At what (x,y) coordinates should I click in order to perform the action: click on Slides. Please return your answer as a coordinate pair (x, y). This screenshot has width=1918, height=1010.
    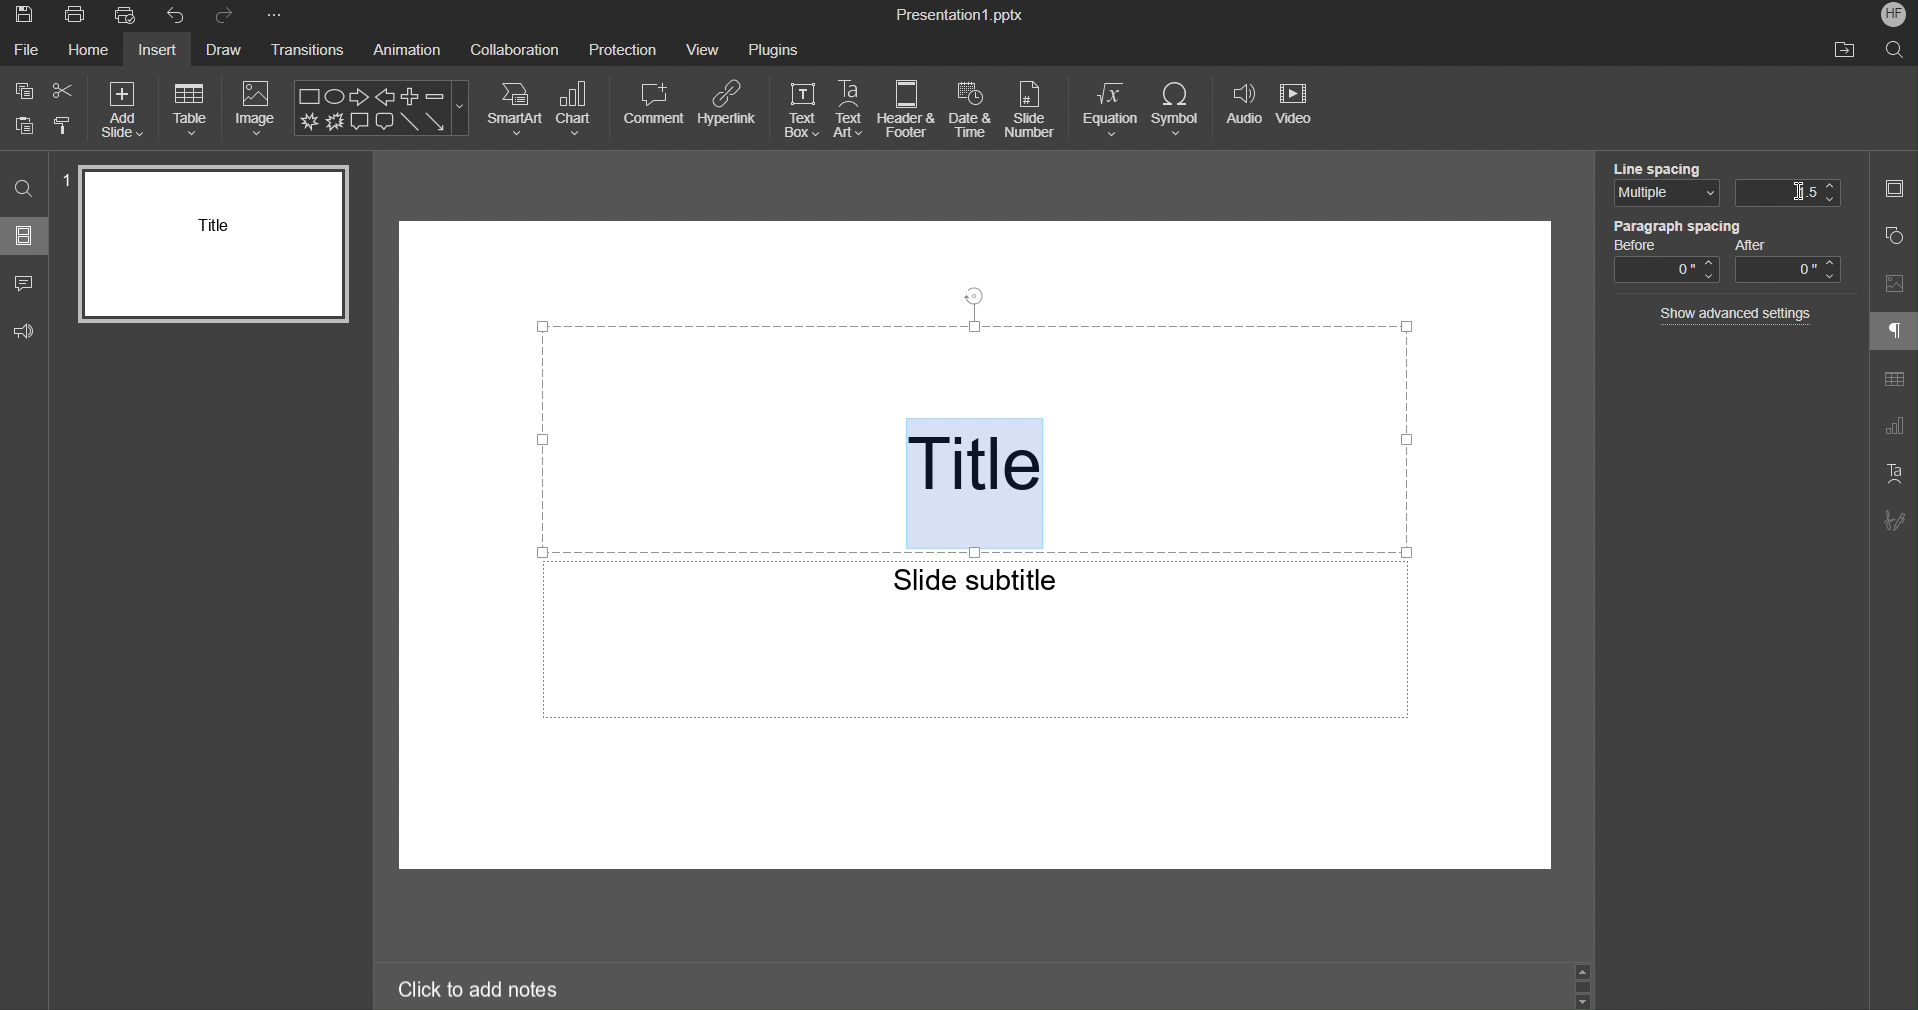
    Looking at the image, I should click on (24, 235).